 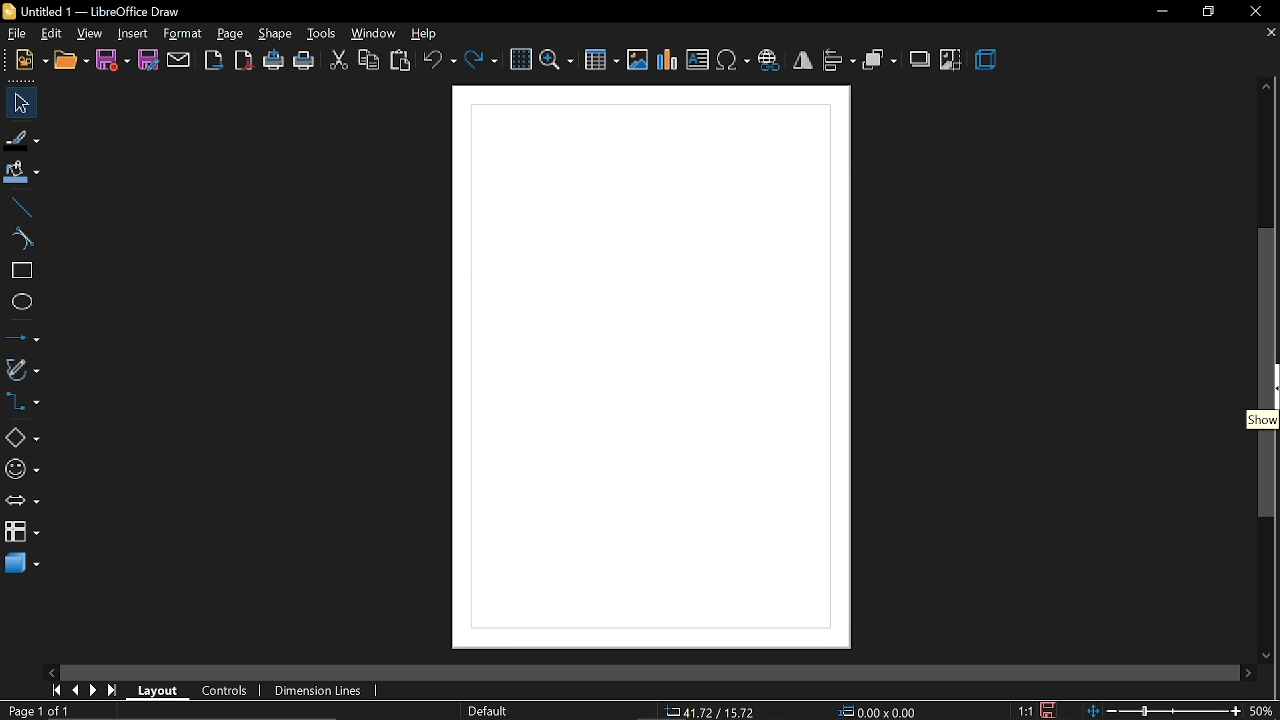 What do you see at coordinates (734, 61) in the screenshot?
I see `insert symbol` at bounding box center [734, 61].